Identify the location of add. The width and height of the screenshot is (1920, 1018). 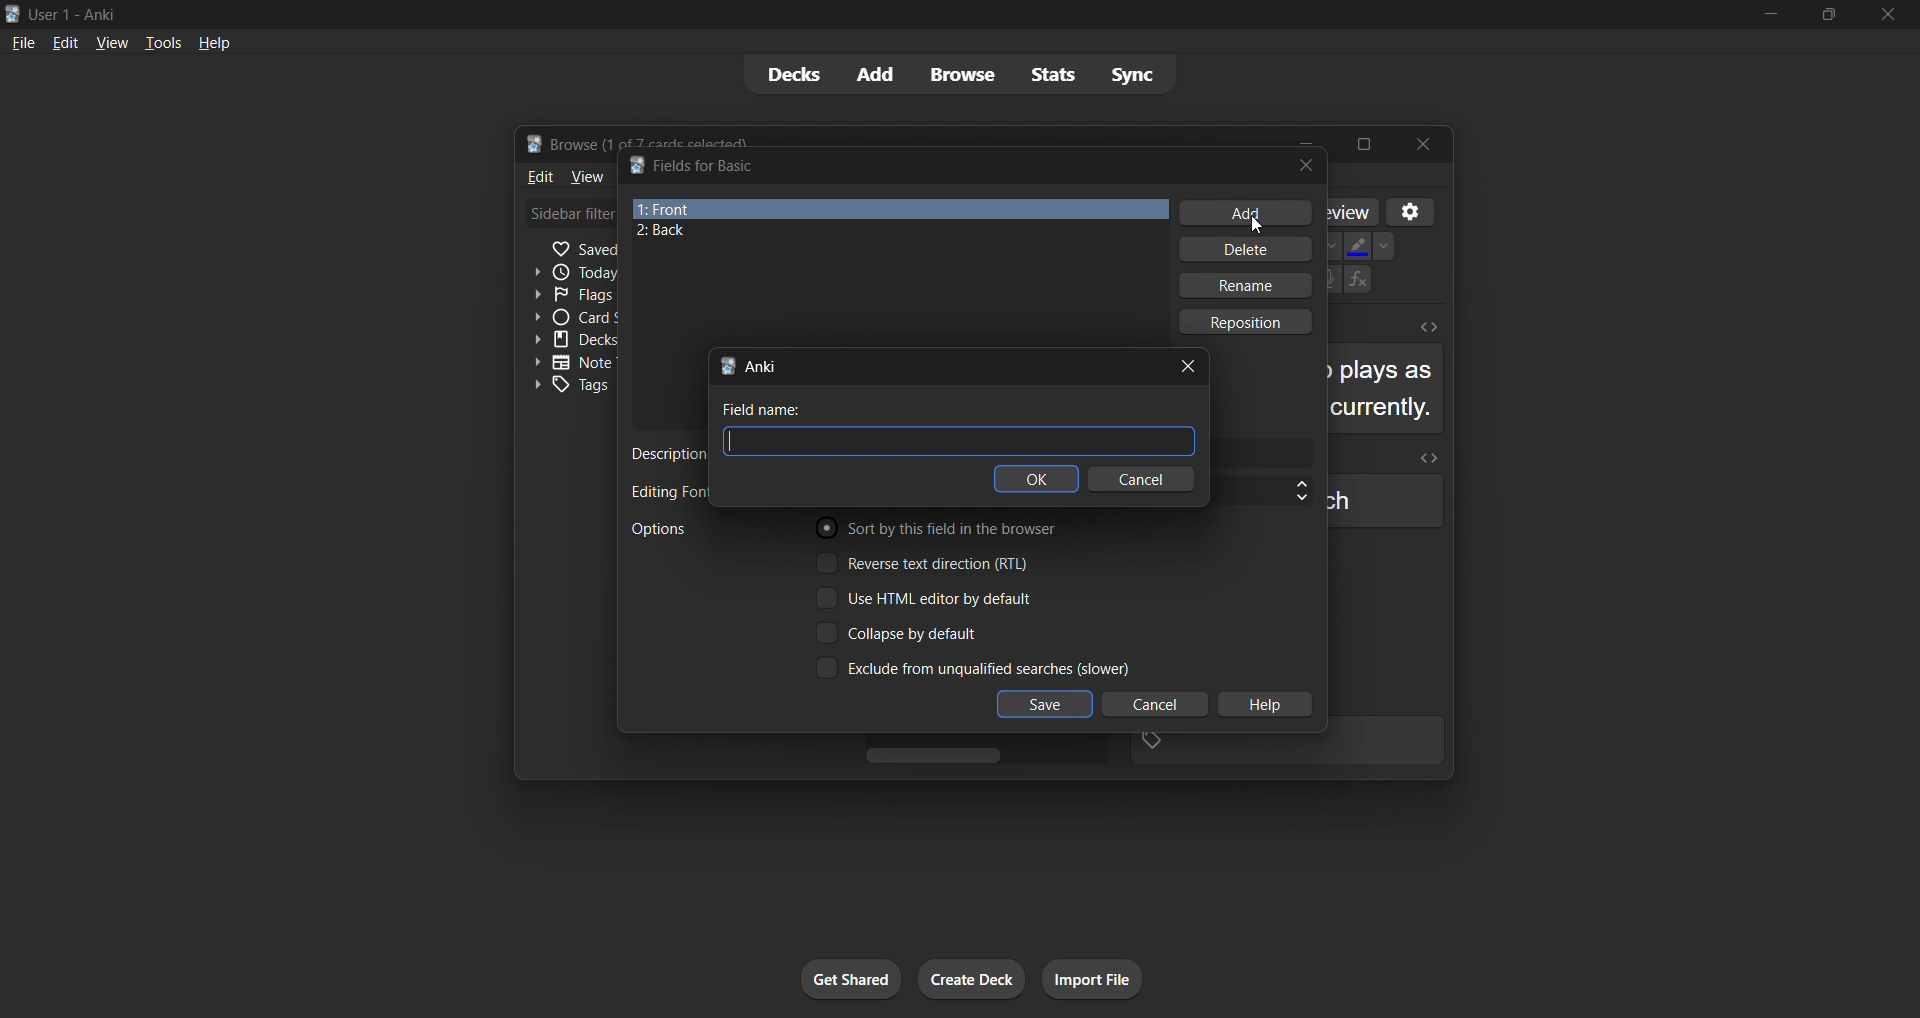
(878, 73).